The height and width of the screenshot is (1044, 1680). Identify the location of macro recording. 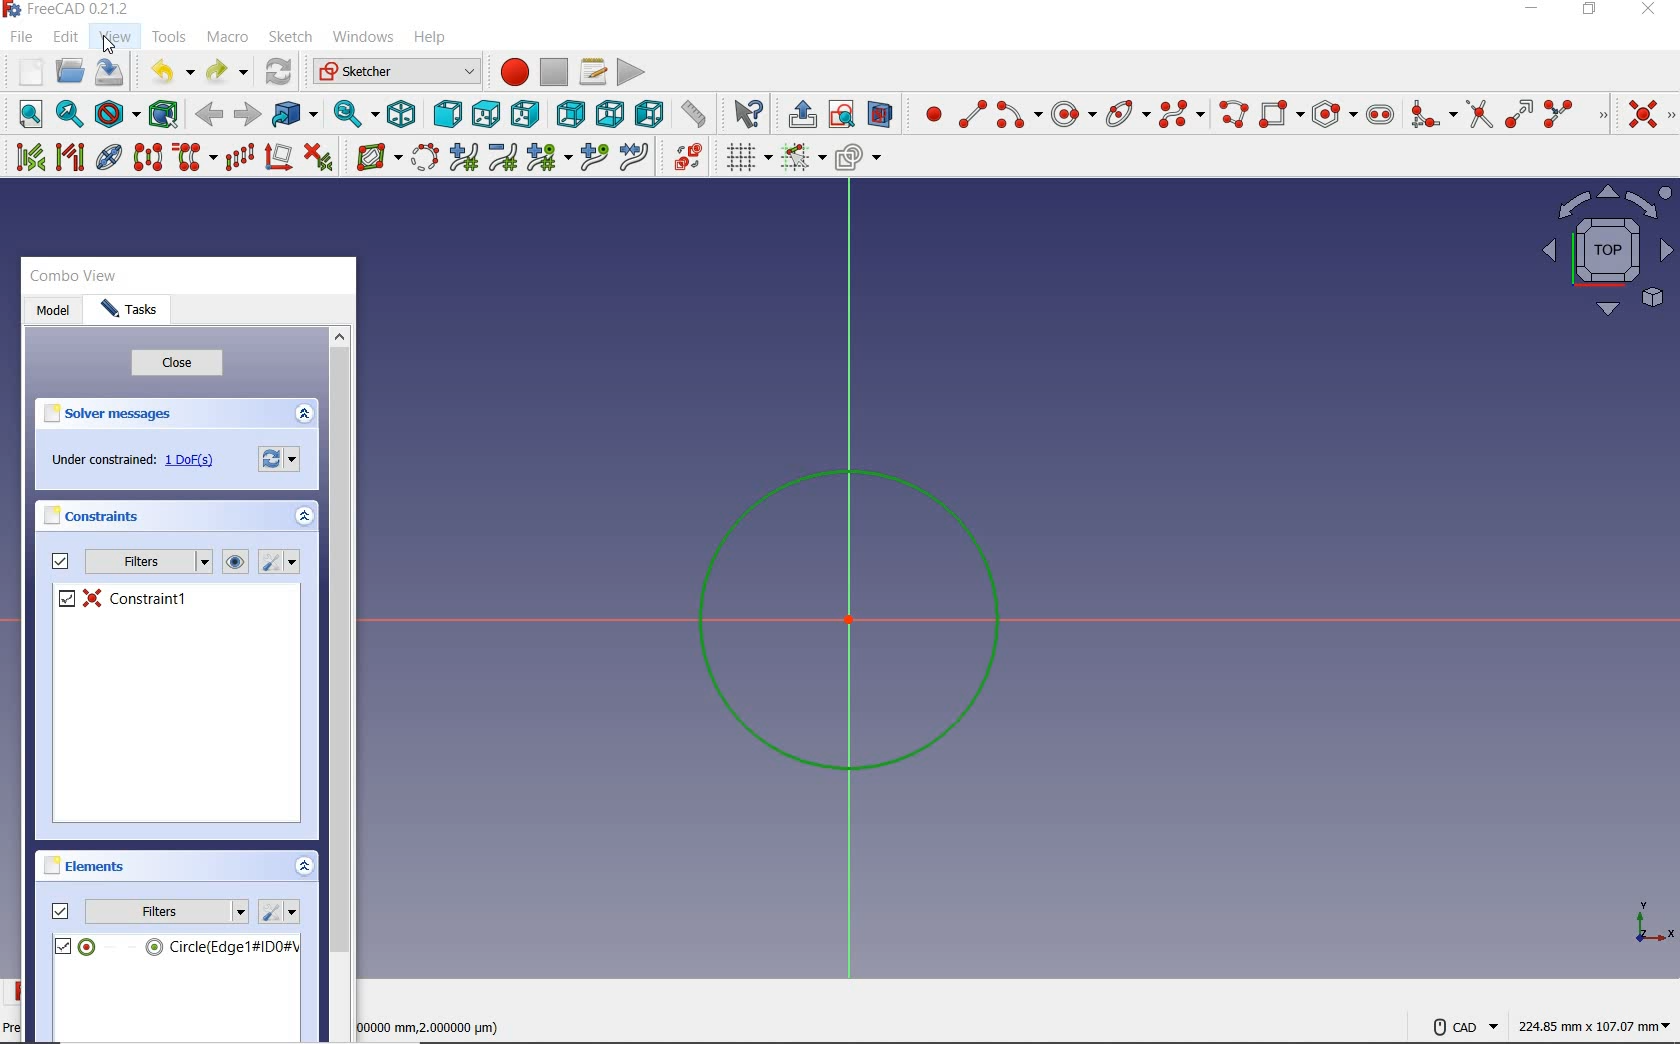
(512, 71).